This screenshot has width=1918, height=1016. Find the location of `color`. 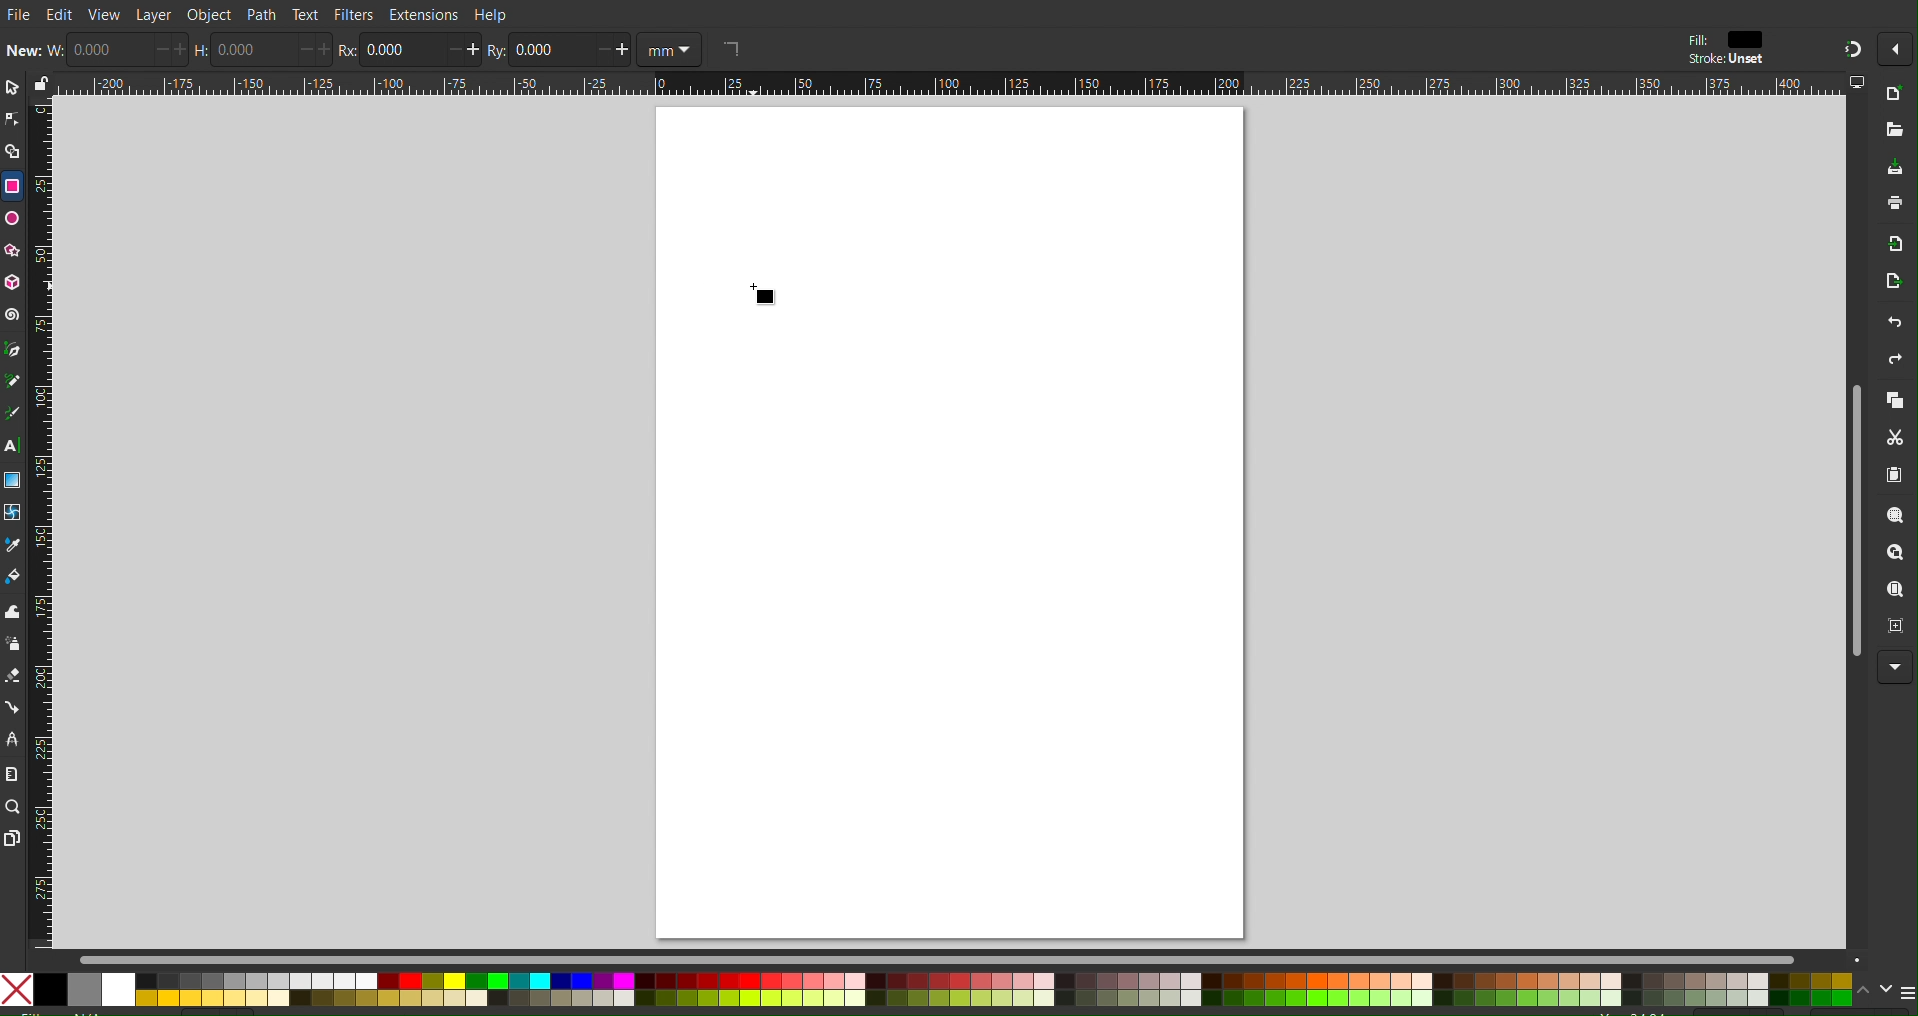

color is located at coordinates (1750, 39).